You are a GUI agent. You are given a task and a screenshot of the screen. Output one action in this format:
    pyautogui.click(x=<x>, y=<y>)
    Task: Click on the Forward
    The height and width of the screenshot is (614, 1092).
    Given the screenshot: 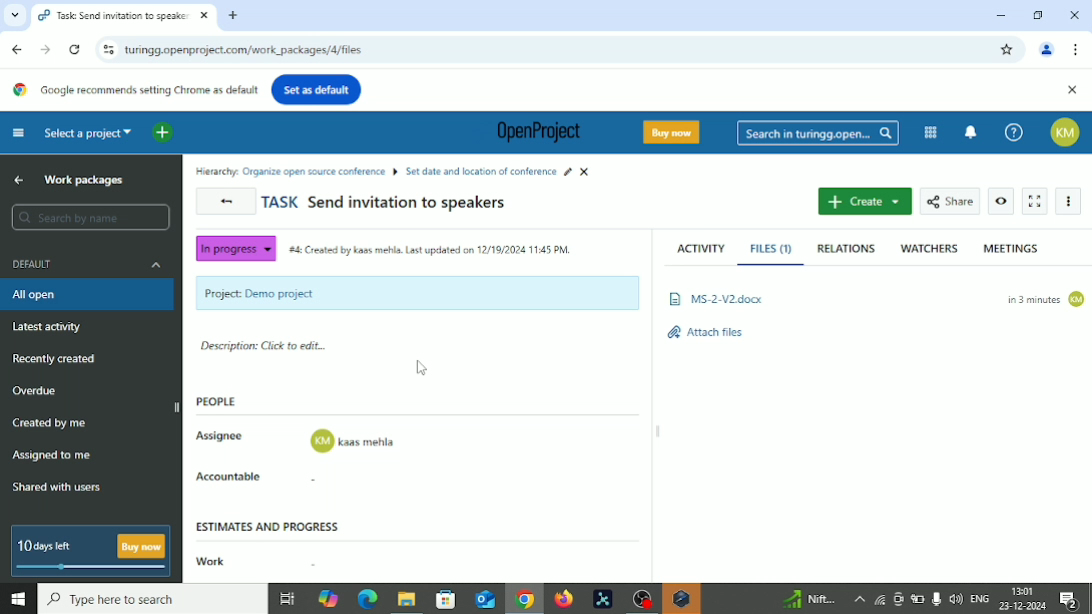 What is the action you would take?
    pyautogui.click(x=45, y=49)
    